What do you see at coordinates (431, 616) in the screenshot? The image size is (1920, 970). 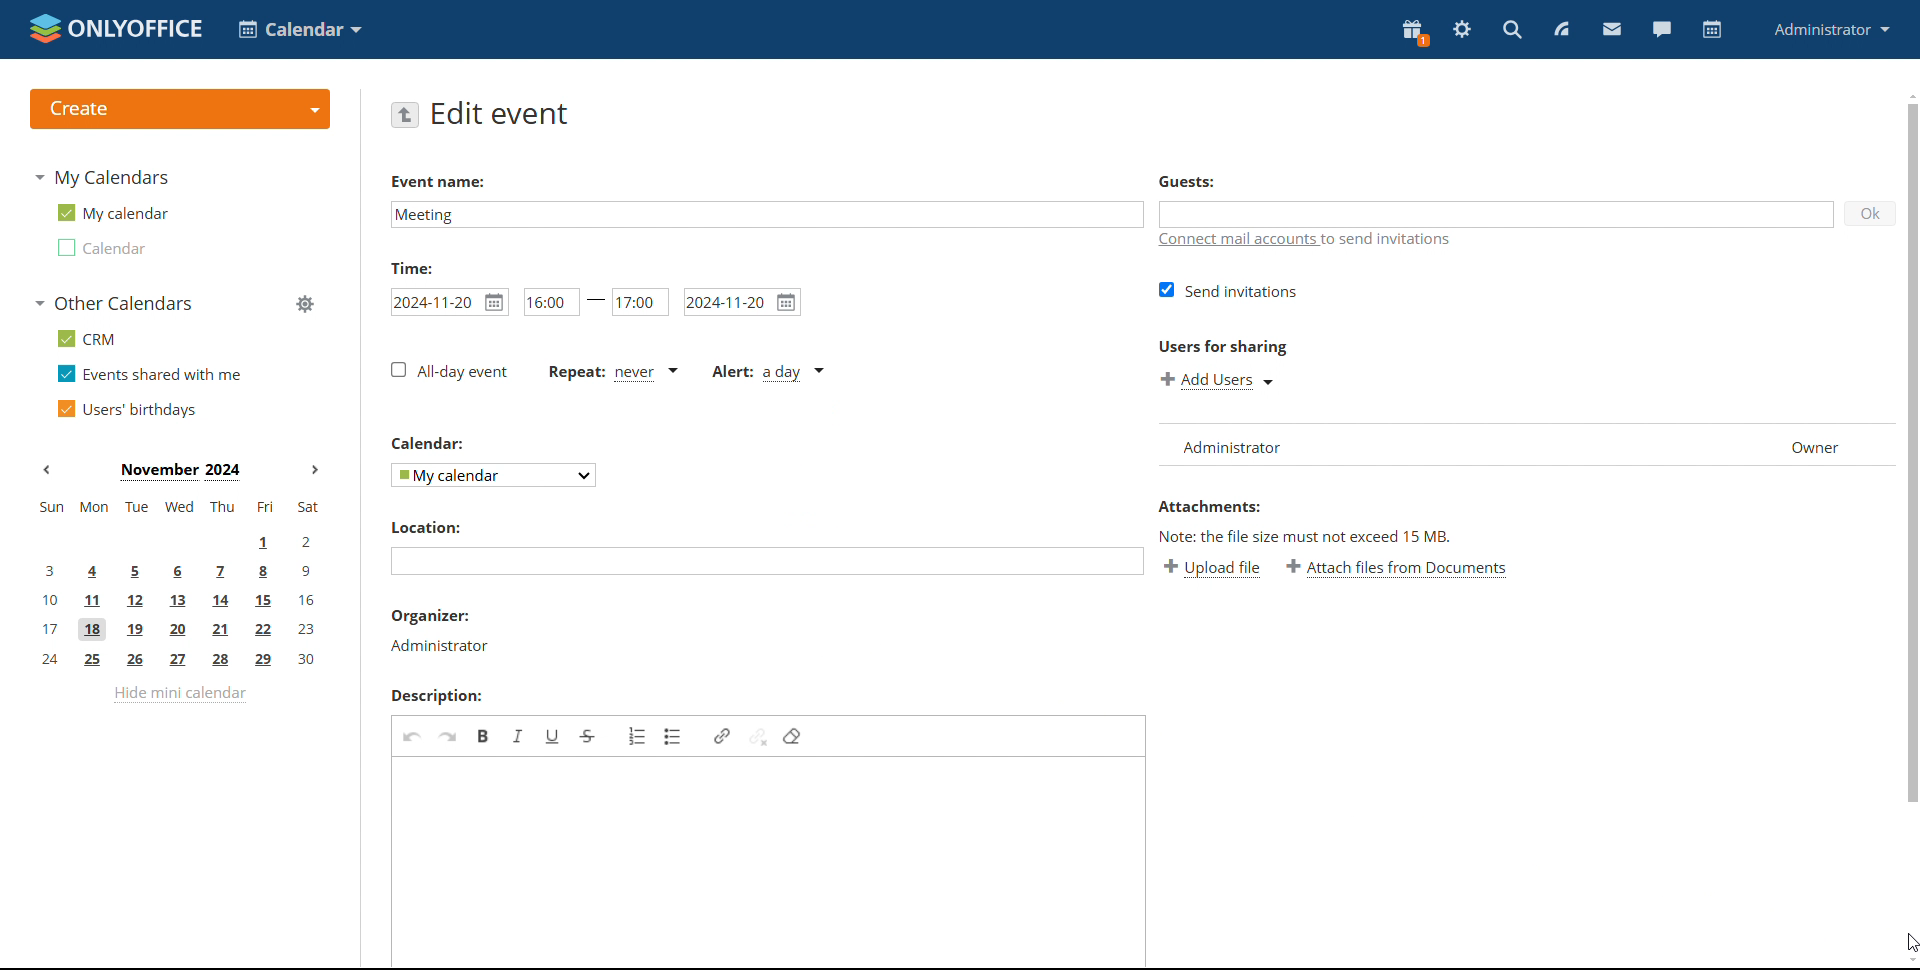 I see `organiser` at bounding box center [431, 616].